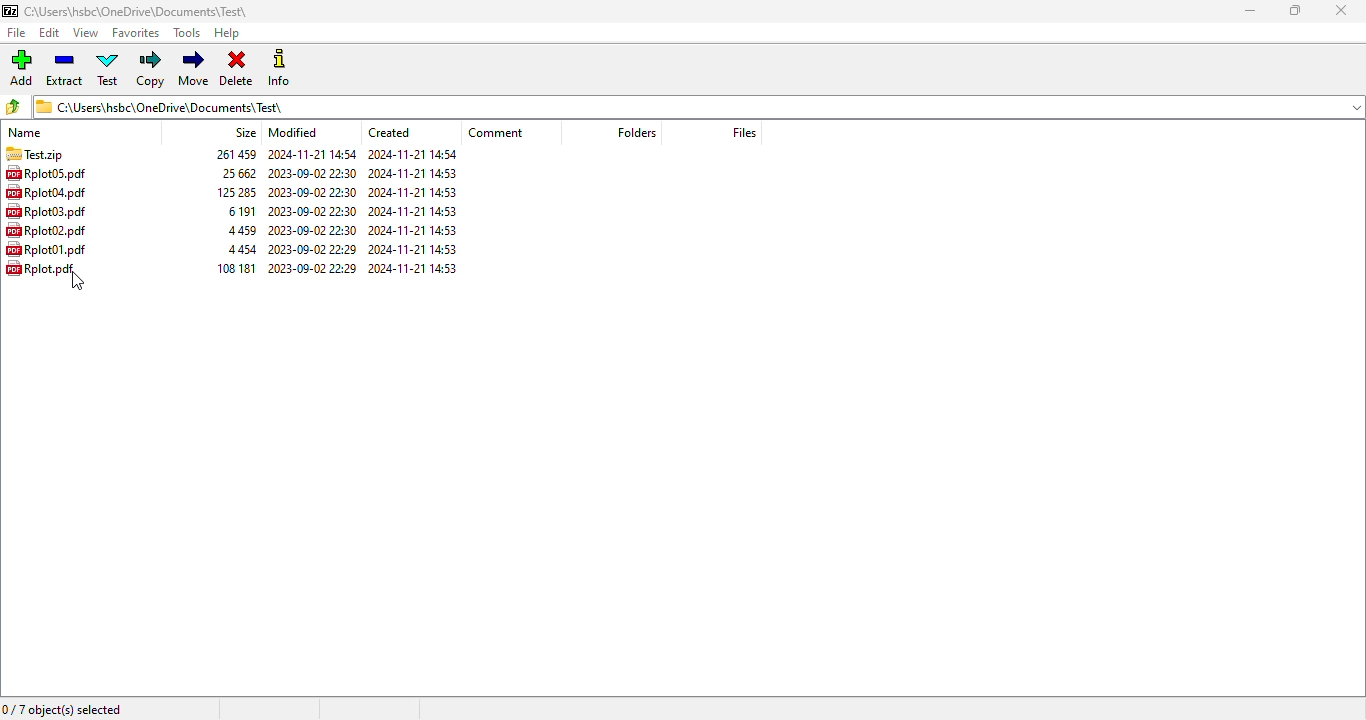 The height and width of the screenshot is (720, 1366). Describe the element at coordinates (418, 153) in the screenshot. I see ` 2024-11-2114:54` at that location.